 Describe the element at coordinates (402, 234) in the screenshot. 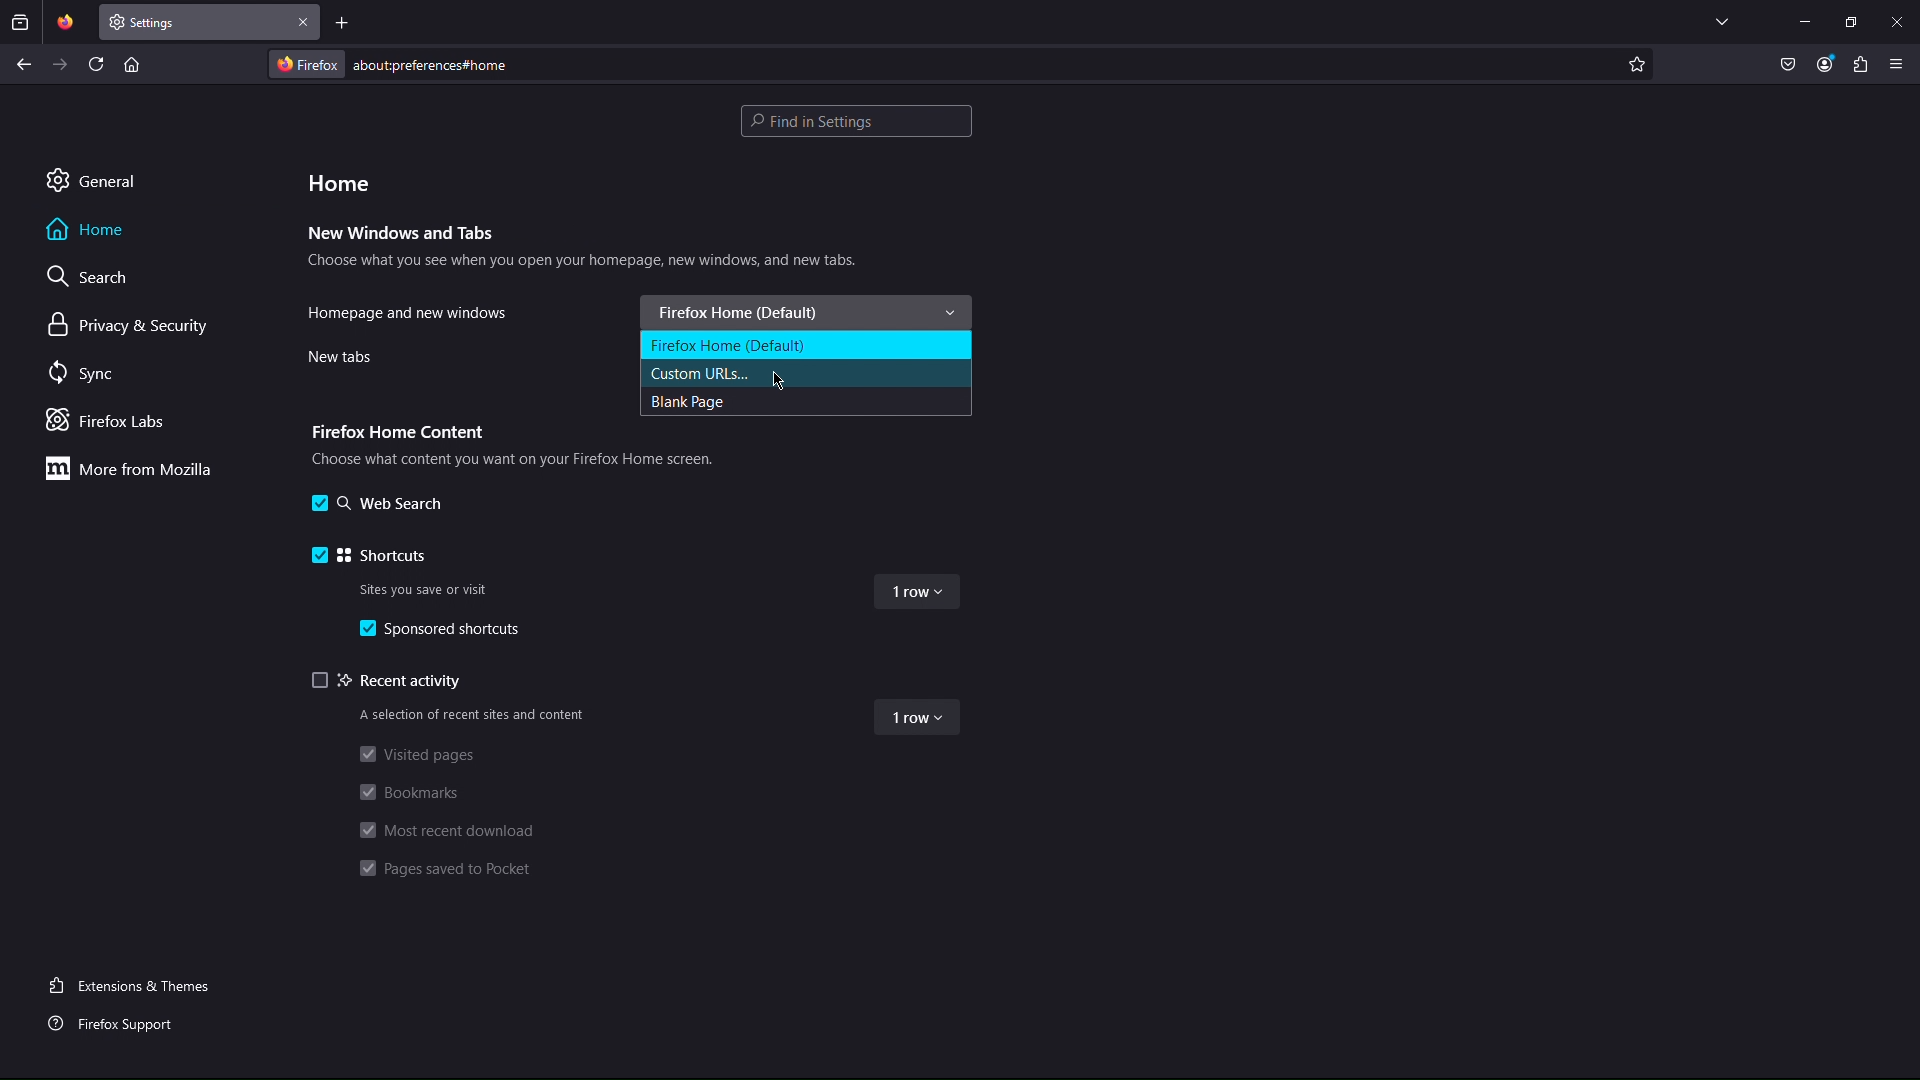

I see `New Windows and Tabs` at that location.